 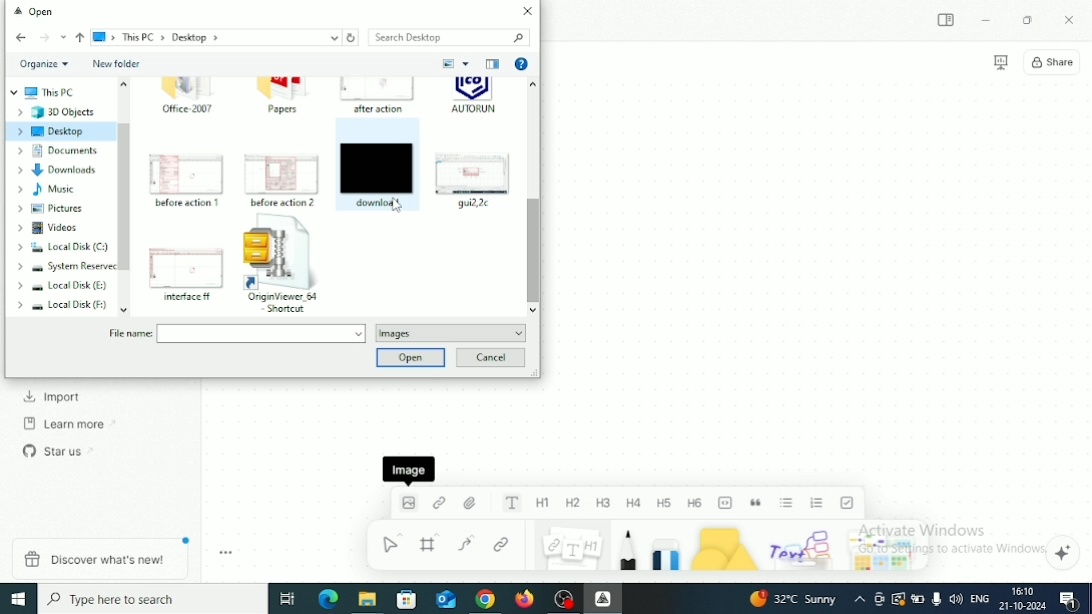 I want to click on File, so click(x=472, y=503).